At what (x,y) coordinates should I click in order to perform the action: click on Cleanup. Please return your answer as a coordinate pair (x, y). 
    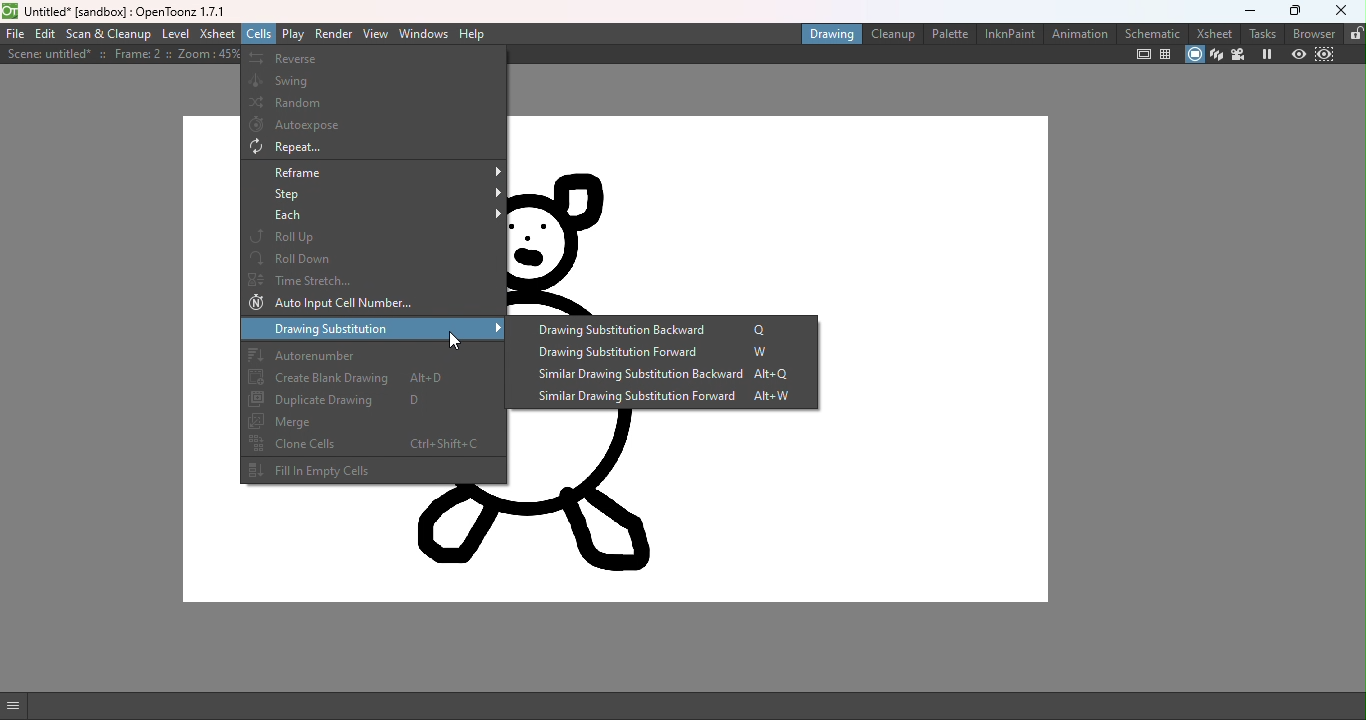
    Looking at the image, I should click on (895, 34).